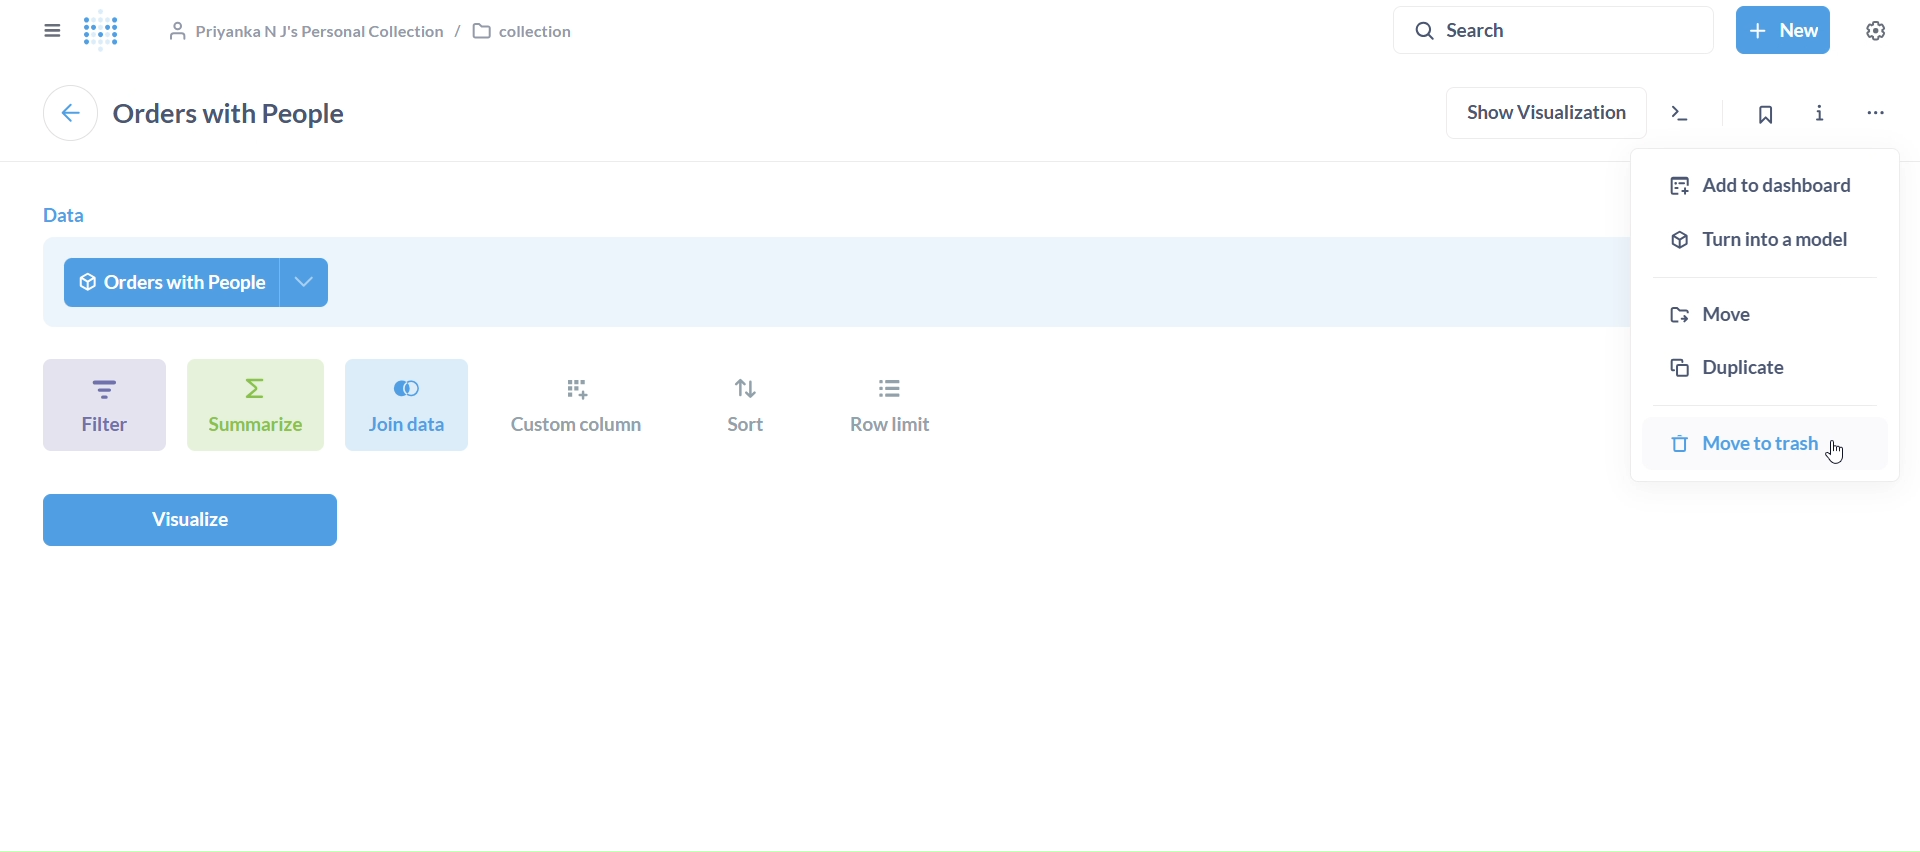 The height and width of the screenshot is (852, 1920). Describe the element at coordinates (1760, 442) in the screenshot. I see `move to trash` at that location.